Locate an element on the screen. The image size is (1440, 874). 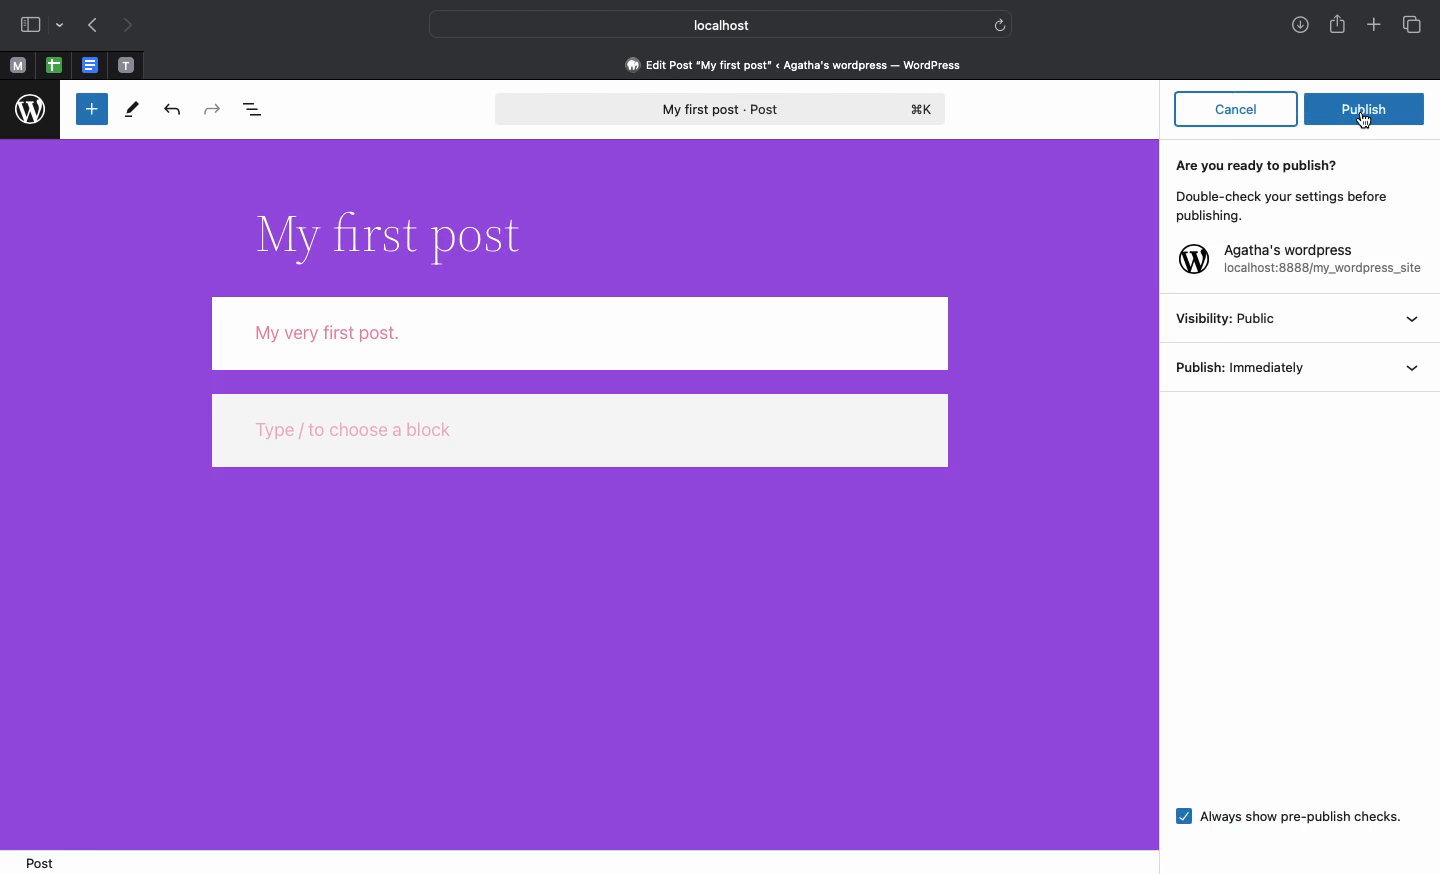
Pinned tabs is located at coordinates (19, 65).